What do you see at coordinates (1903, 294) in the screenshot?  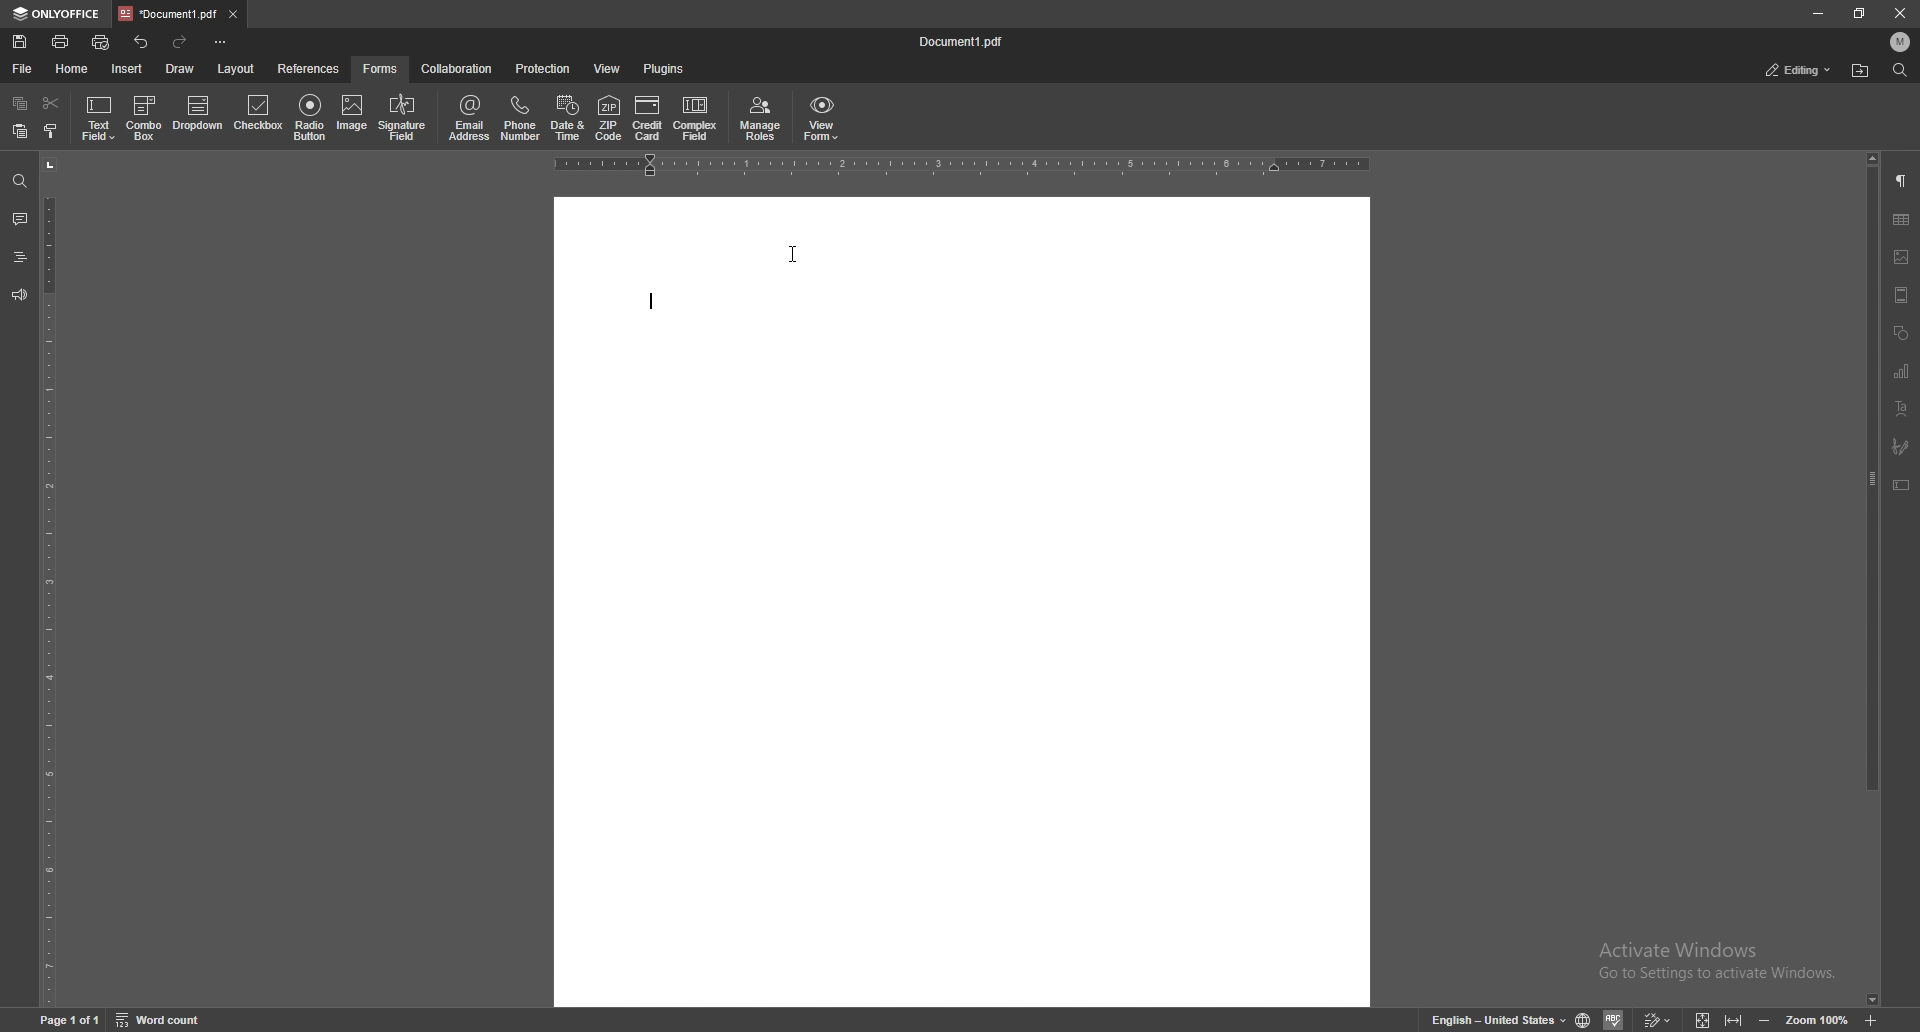 I see `header and footer` at bounding box center [1903, 294].